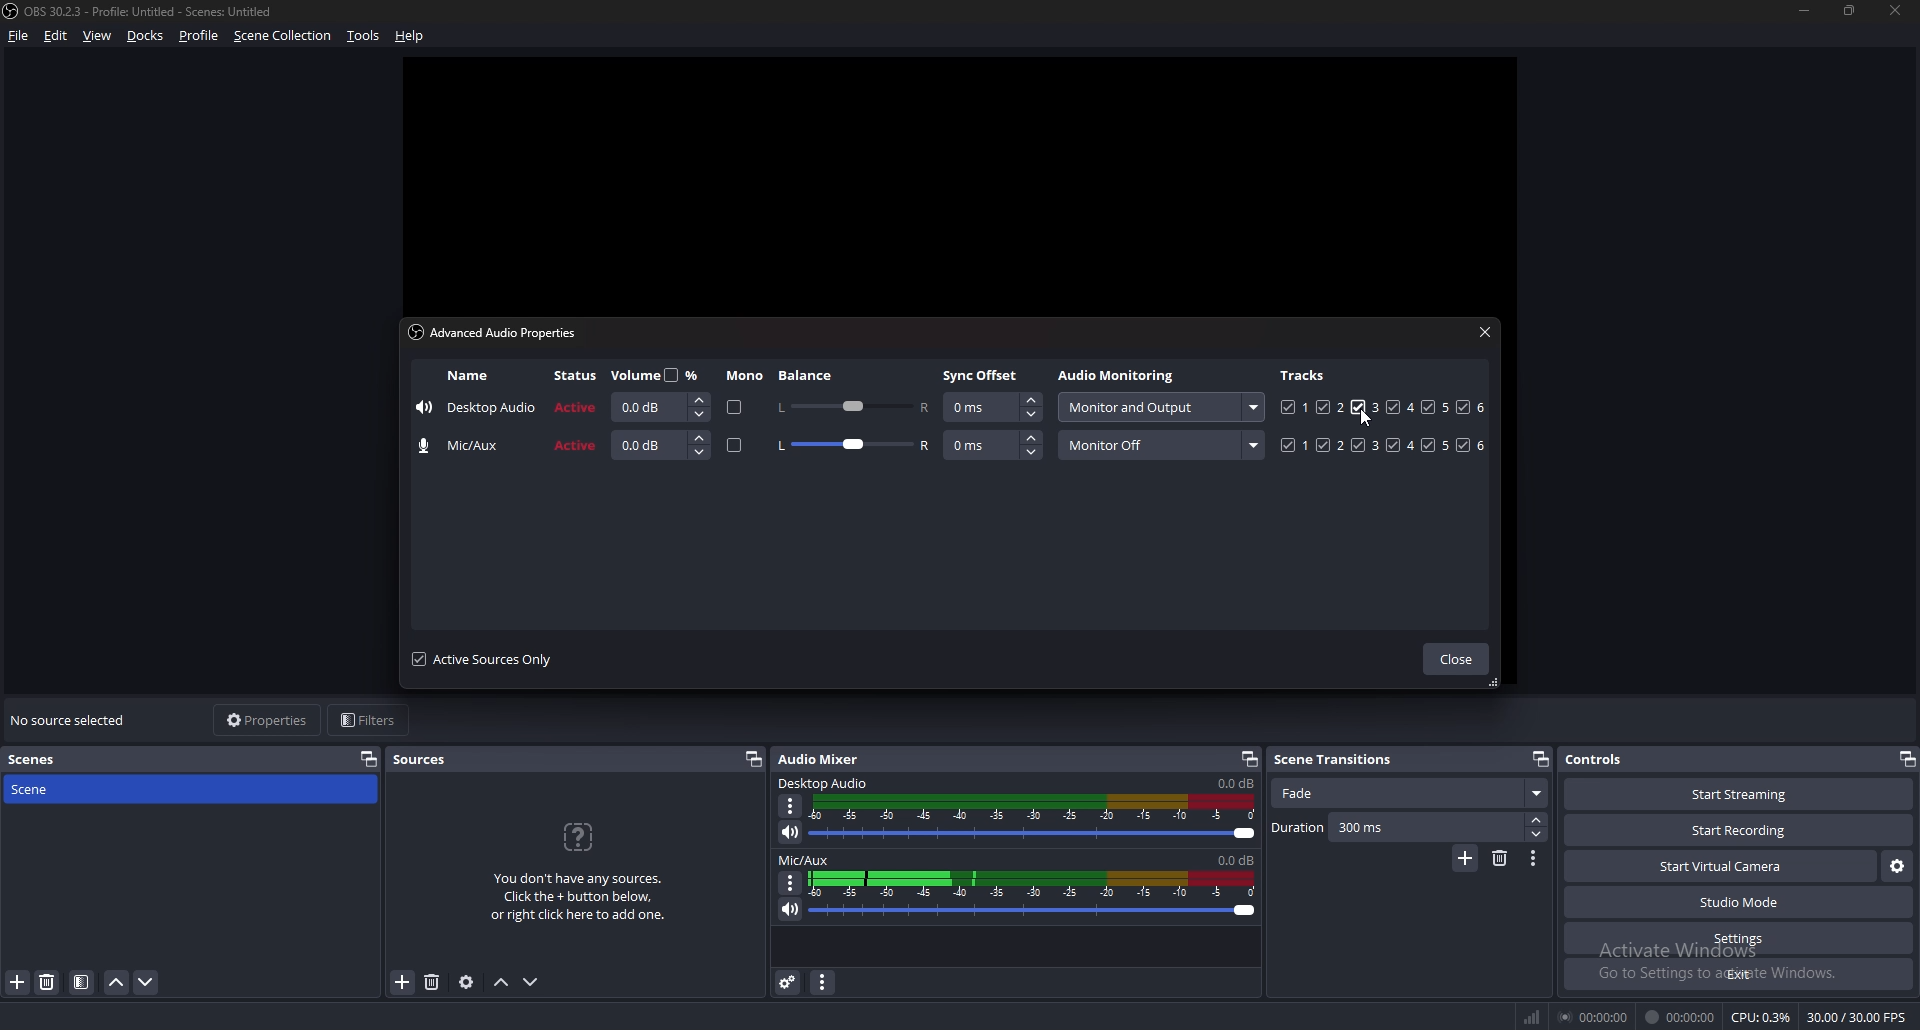 This screenshot has height=1030, width=1920. Describe the element at coordinates (983, 375) in the screenshot. I see `sync offset` at that location.